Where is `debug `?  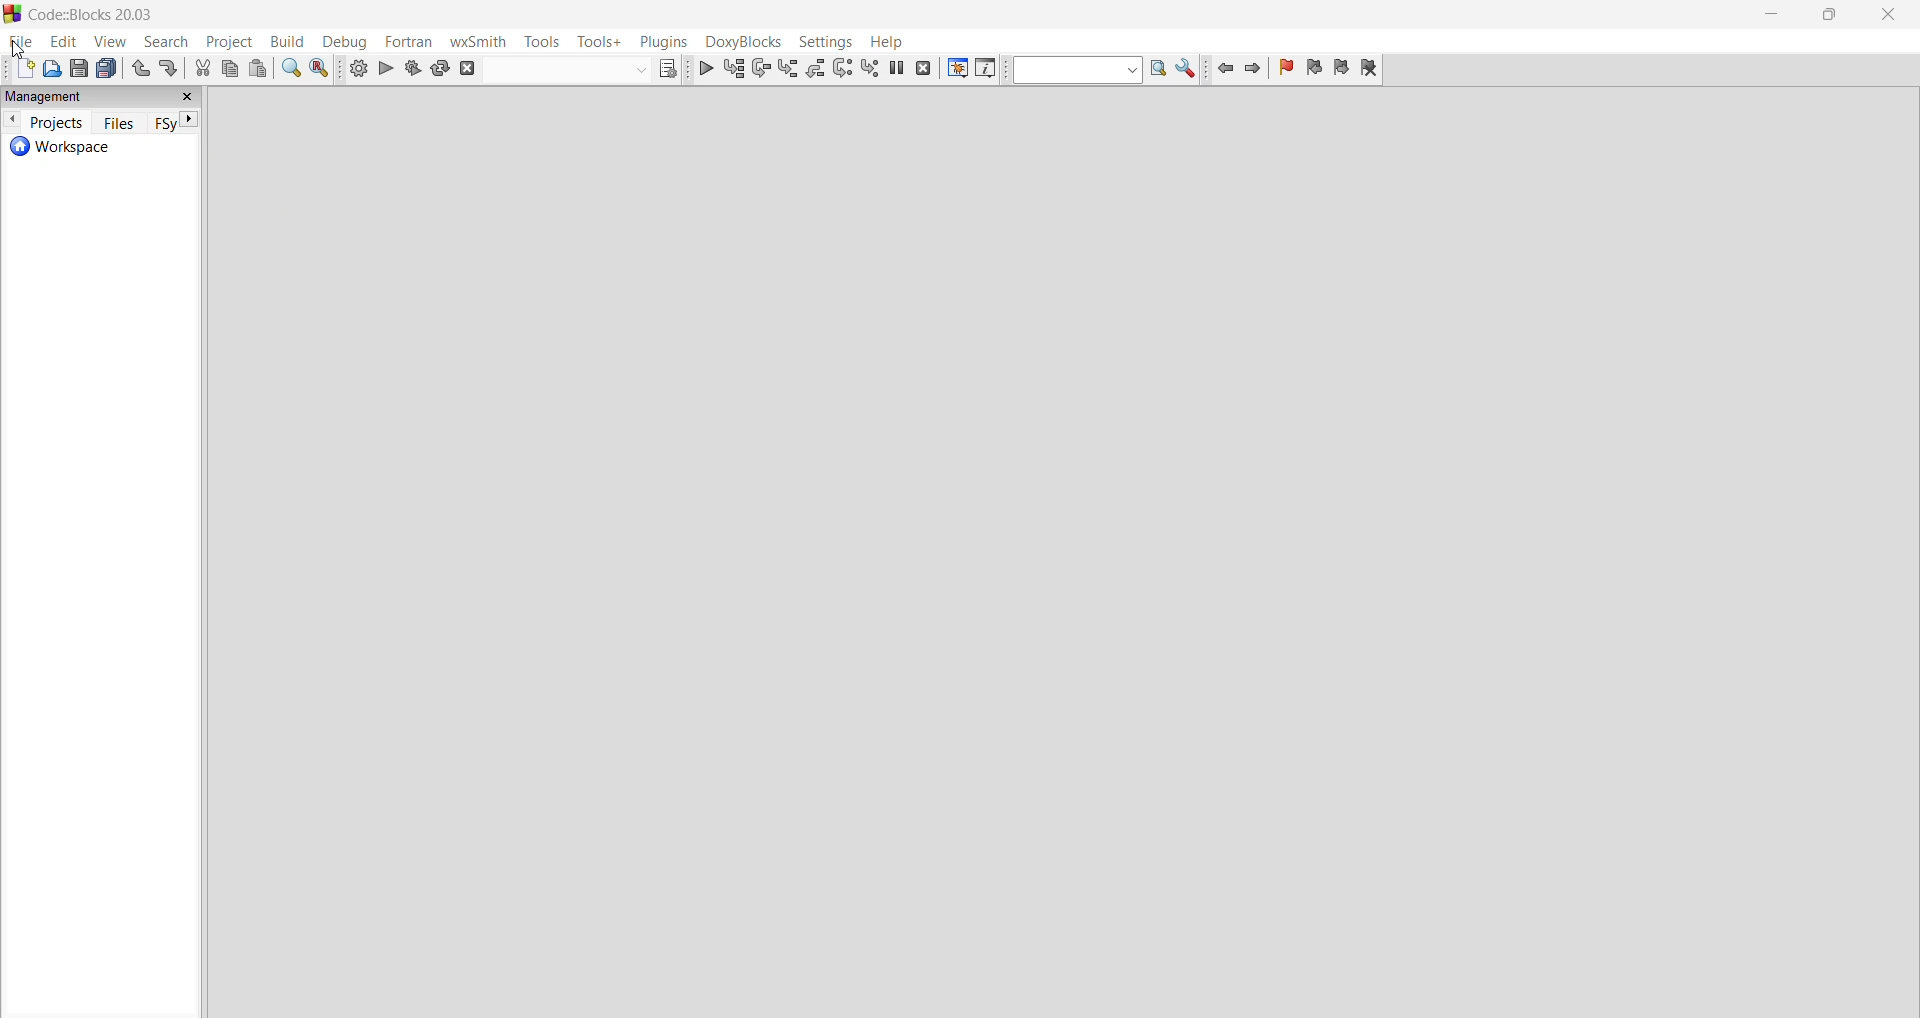 debug  is located at coordinates (703, 69).